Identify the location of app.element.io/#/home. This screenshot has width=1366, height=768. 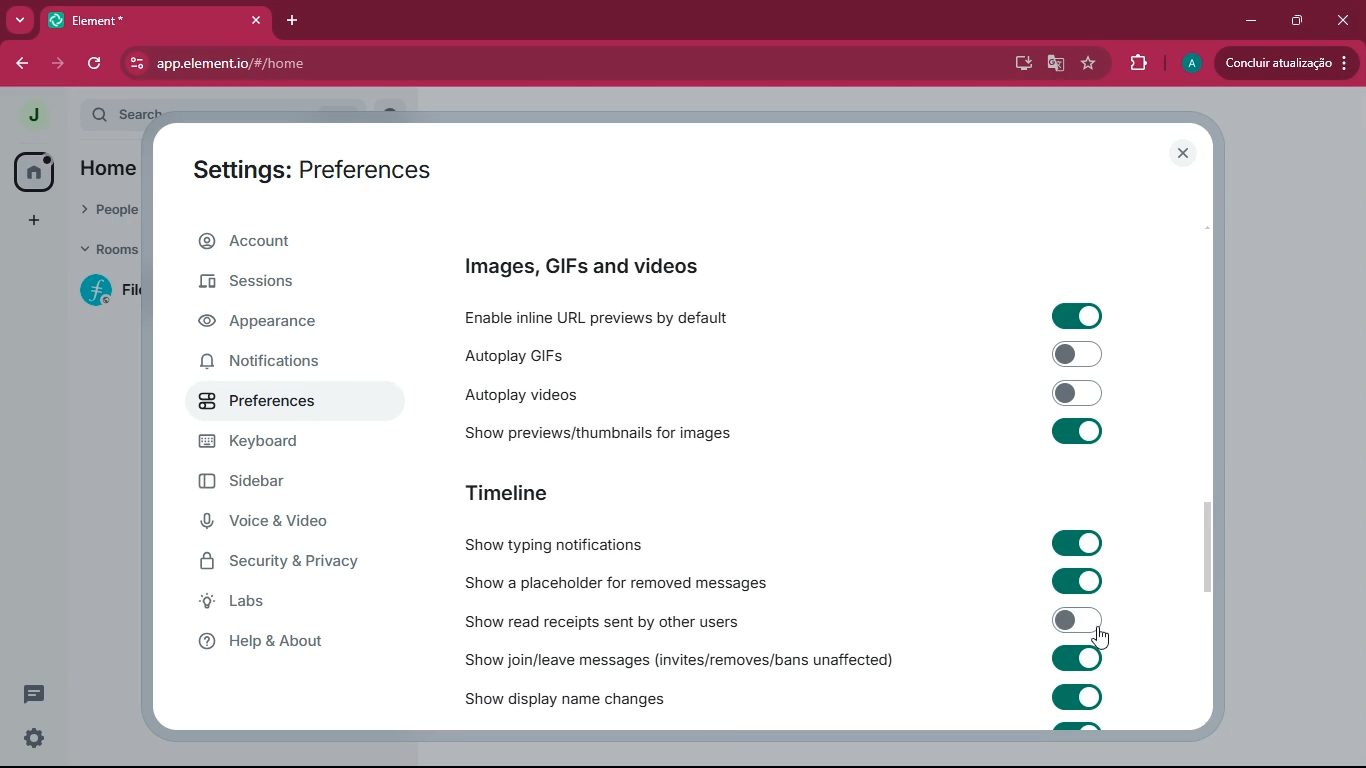
(351, 63).